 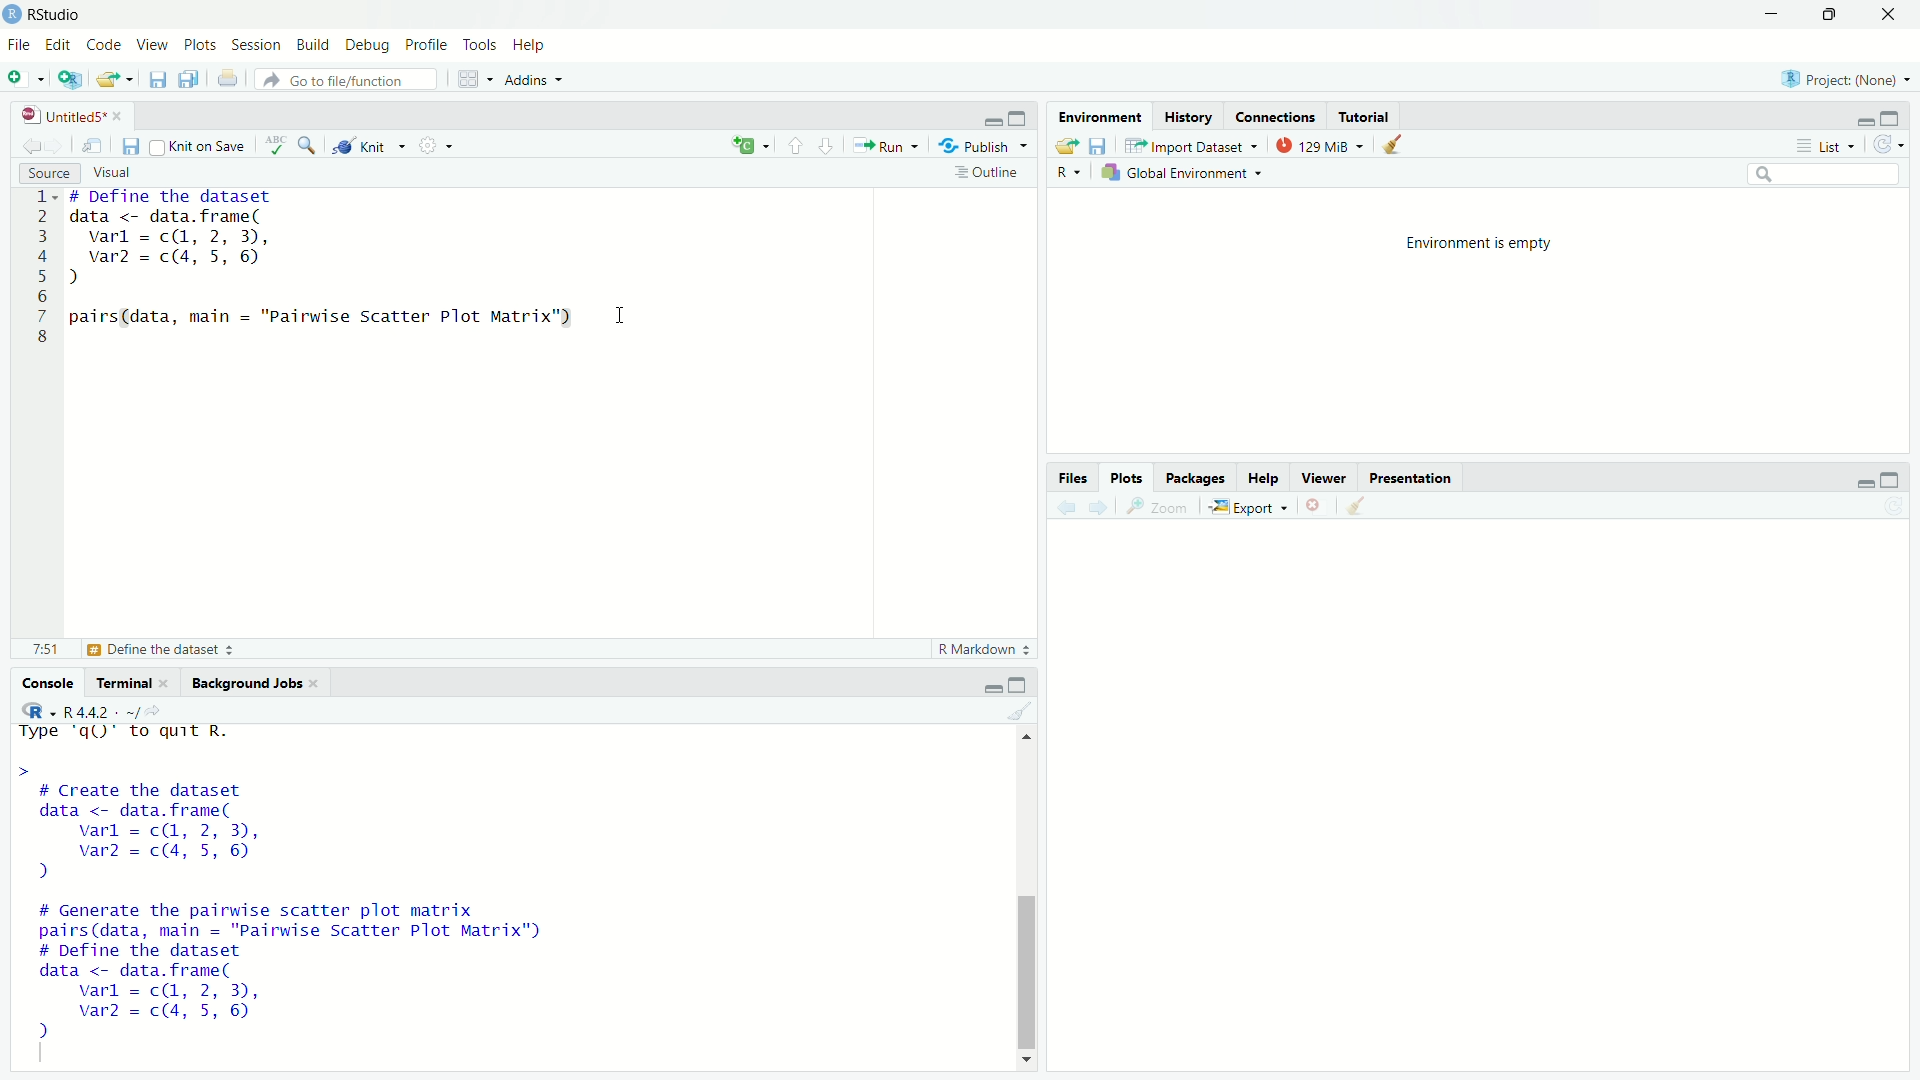 I want to click on Text cursor, so click(x=619, y=311).